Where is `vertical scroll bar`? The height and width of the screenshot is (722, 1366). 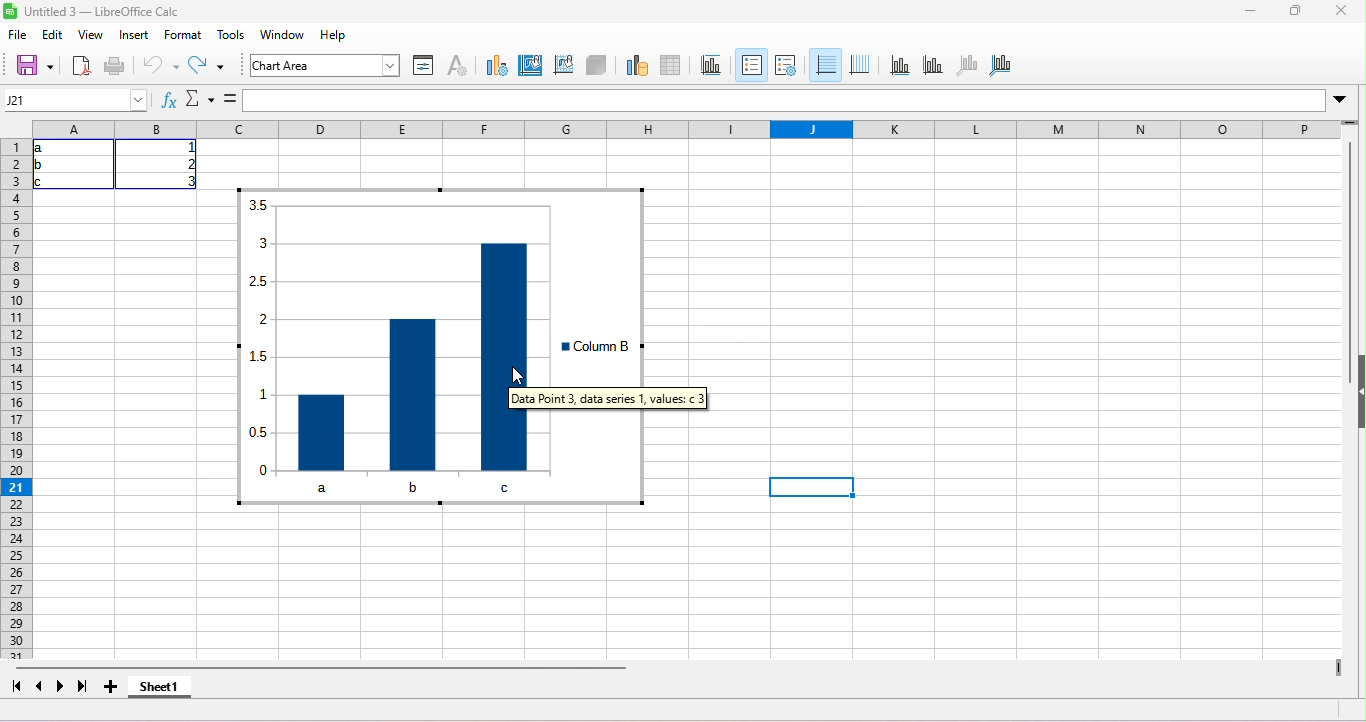
vertical scroll bar is located at coordinates (1346, 246).